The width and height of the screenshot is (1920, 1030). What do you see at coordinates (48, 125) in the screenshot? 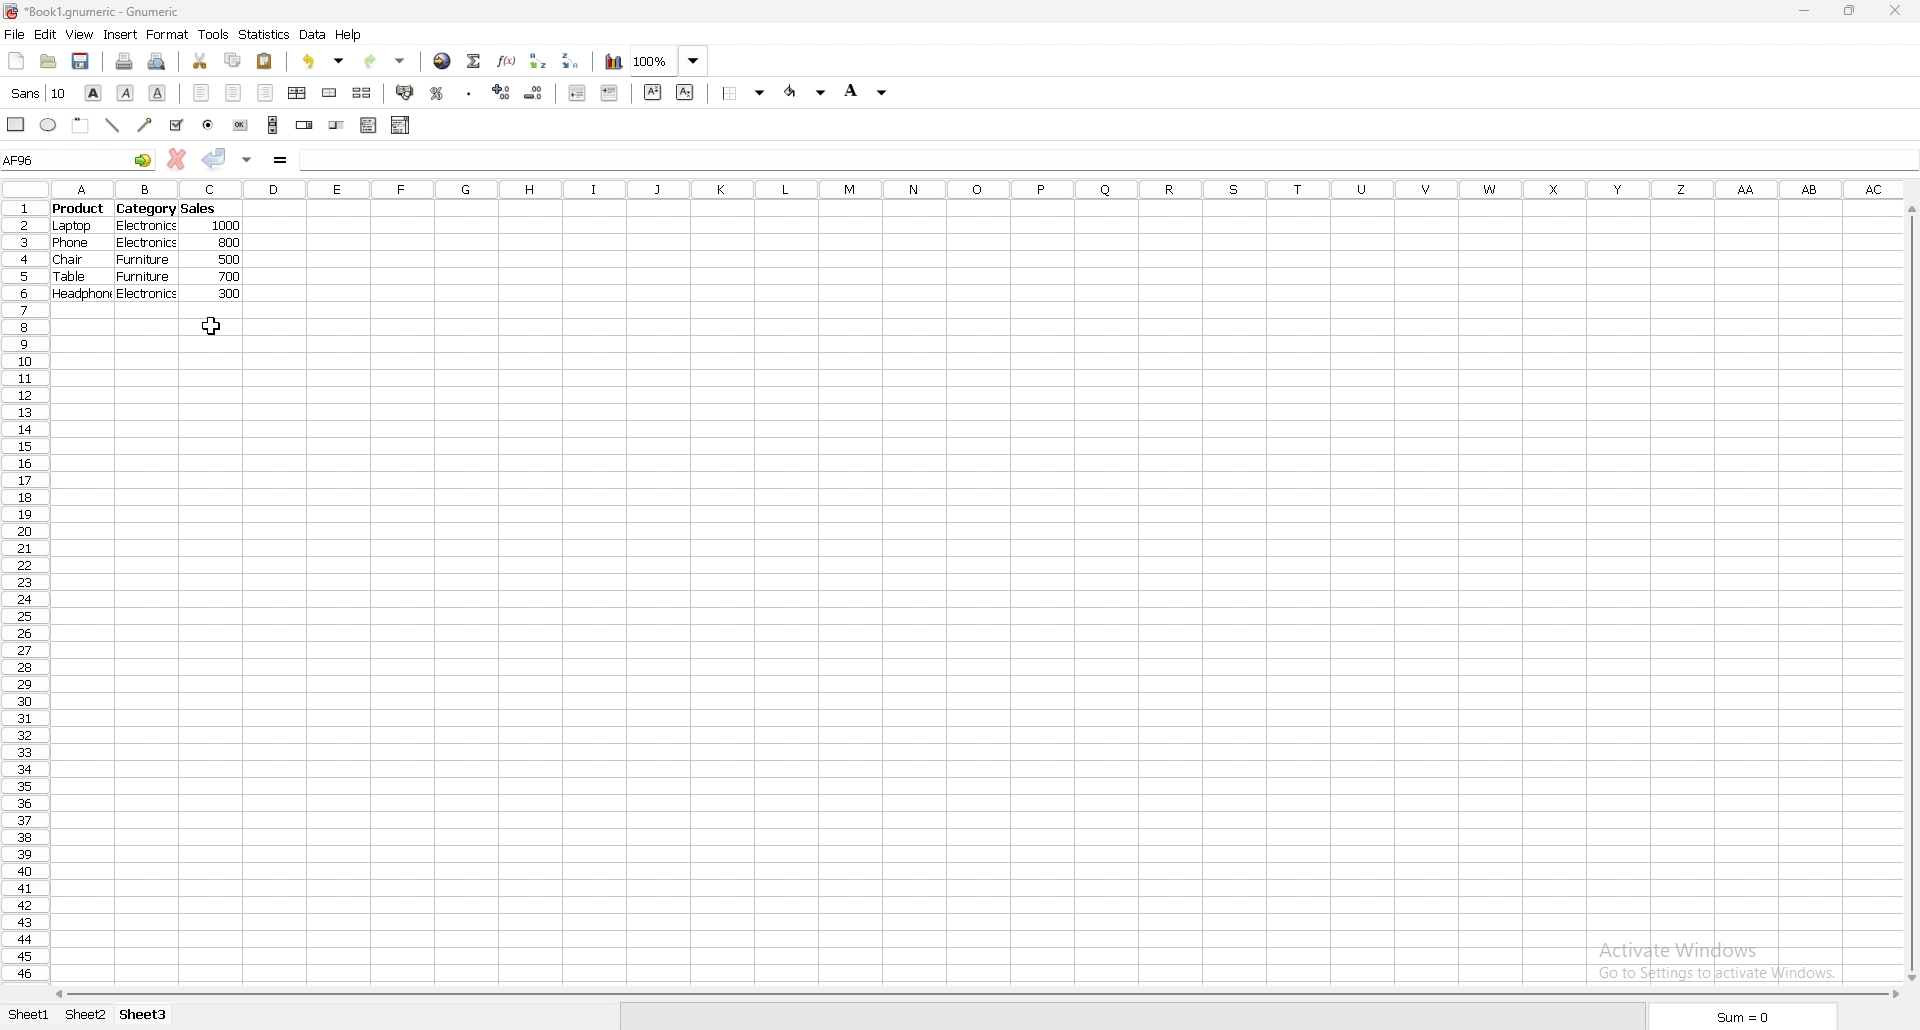
I see `ellipse` at bounding box center [48, 125].